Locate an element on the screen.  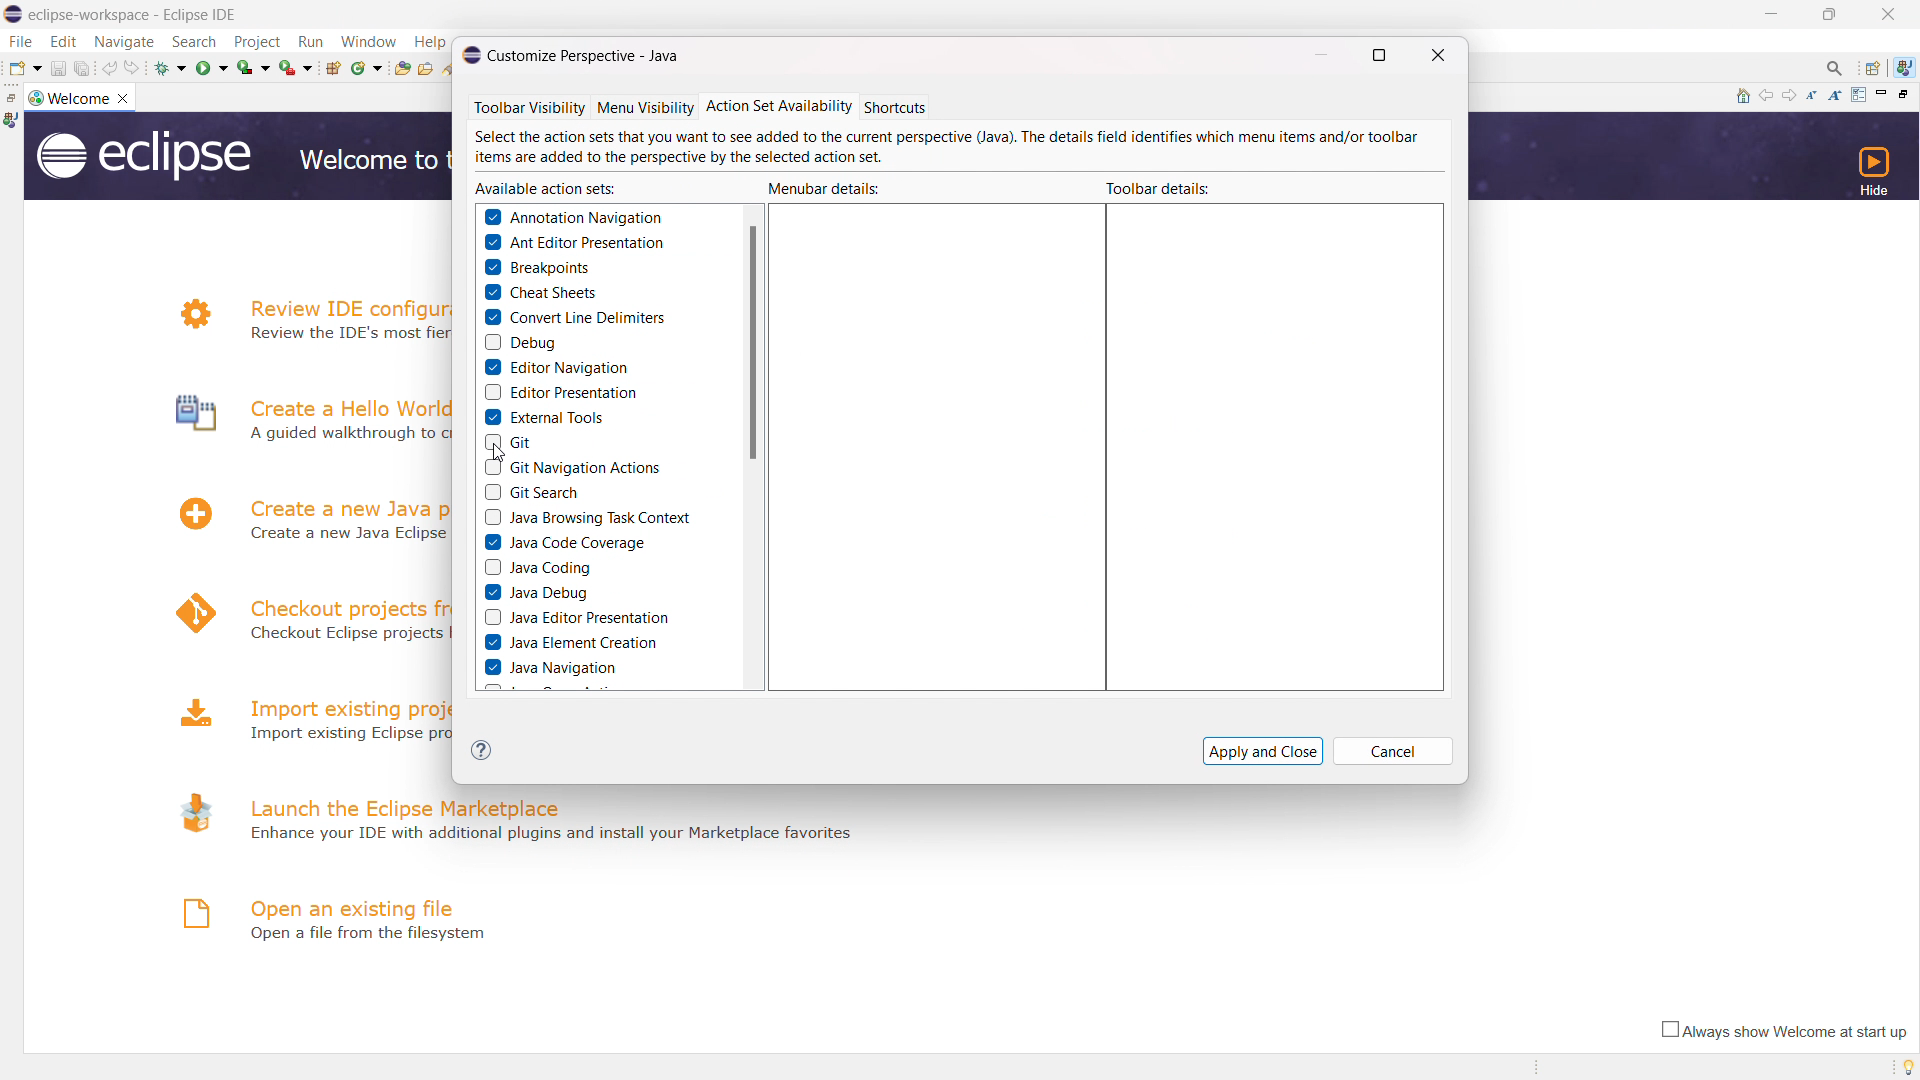
java is located at coordinates (12, 121).